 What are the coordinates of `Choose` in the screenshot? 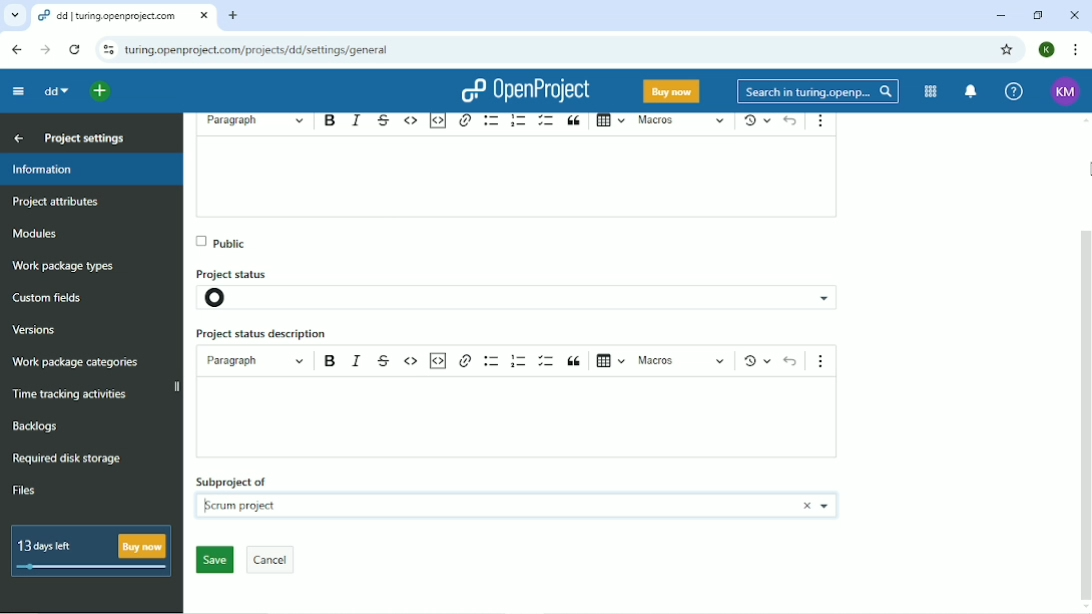 It's located at (825, 508).